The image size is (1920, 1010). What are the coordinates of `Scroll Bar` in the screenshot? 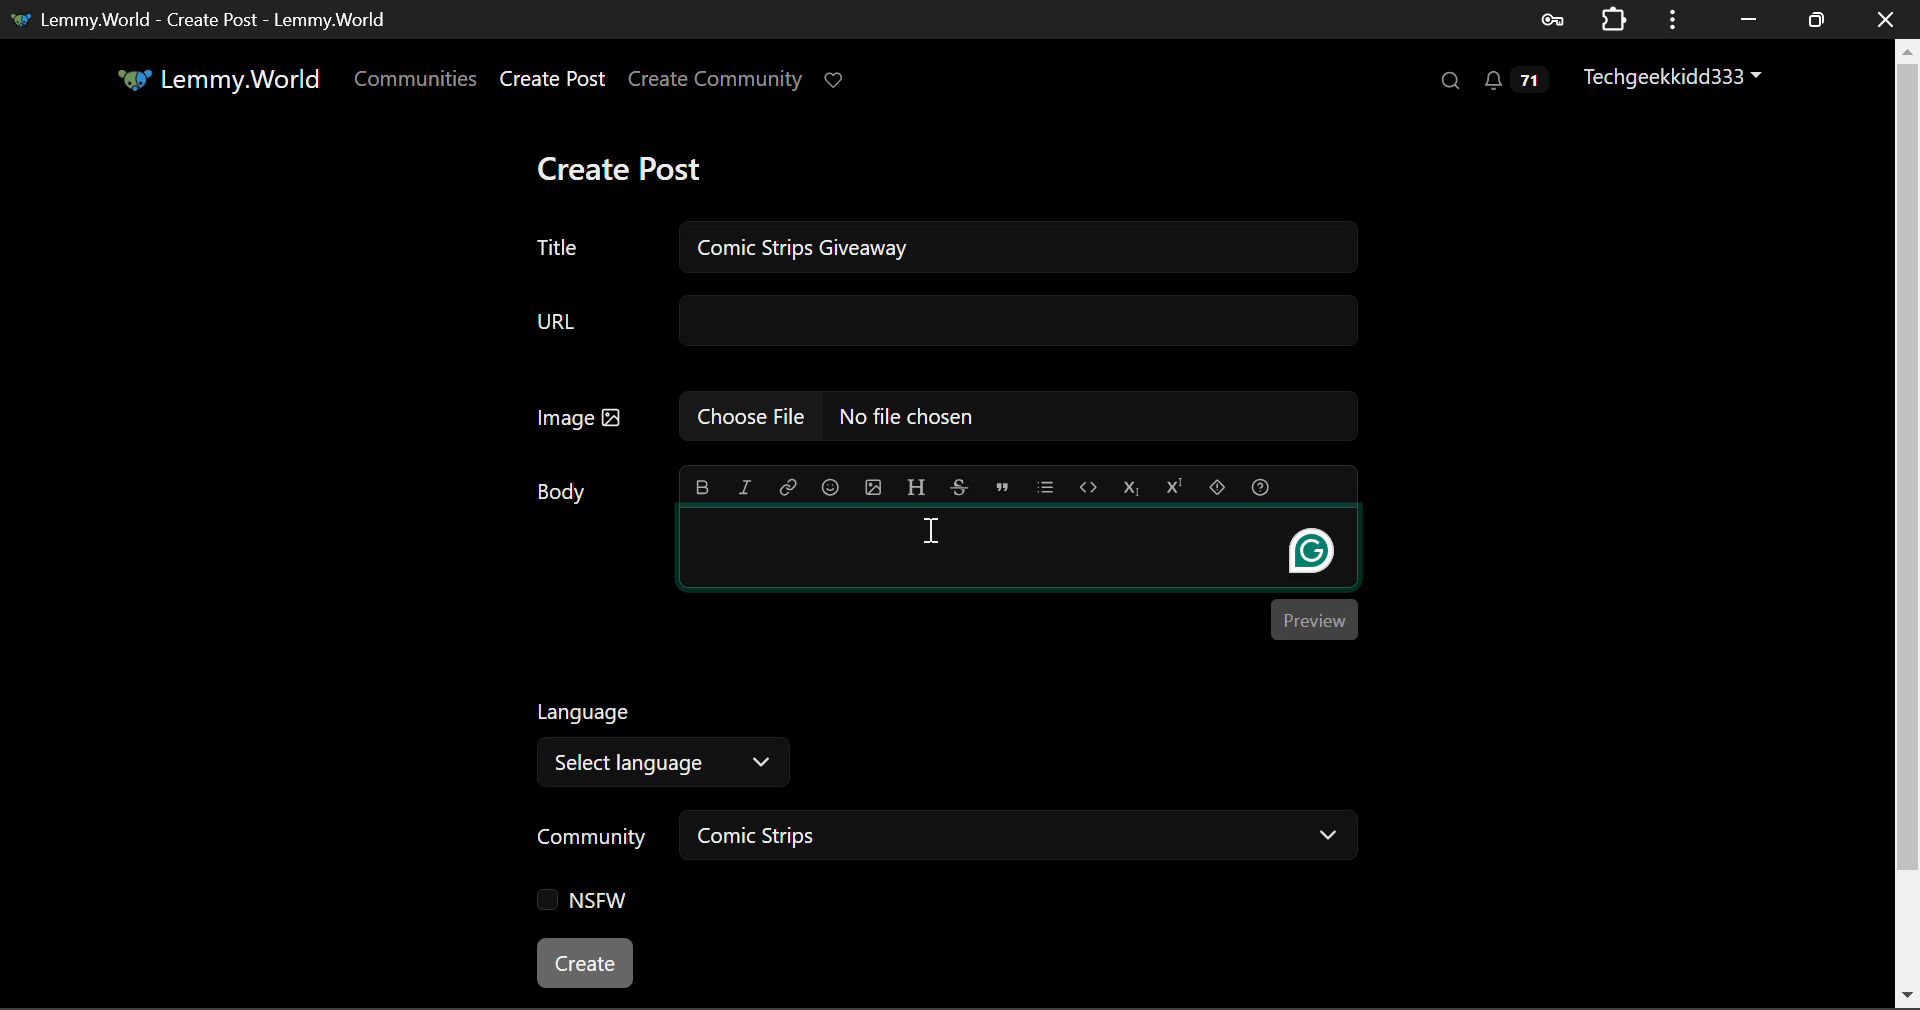 It's located at (1908, 522).